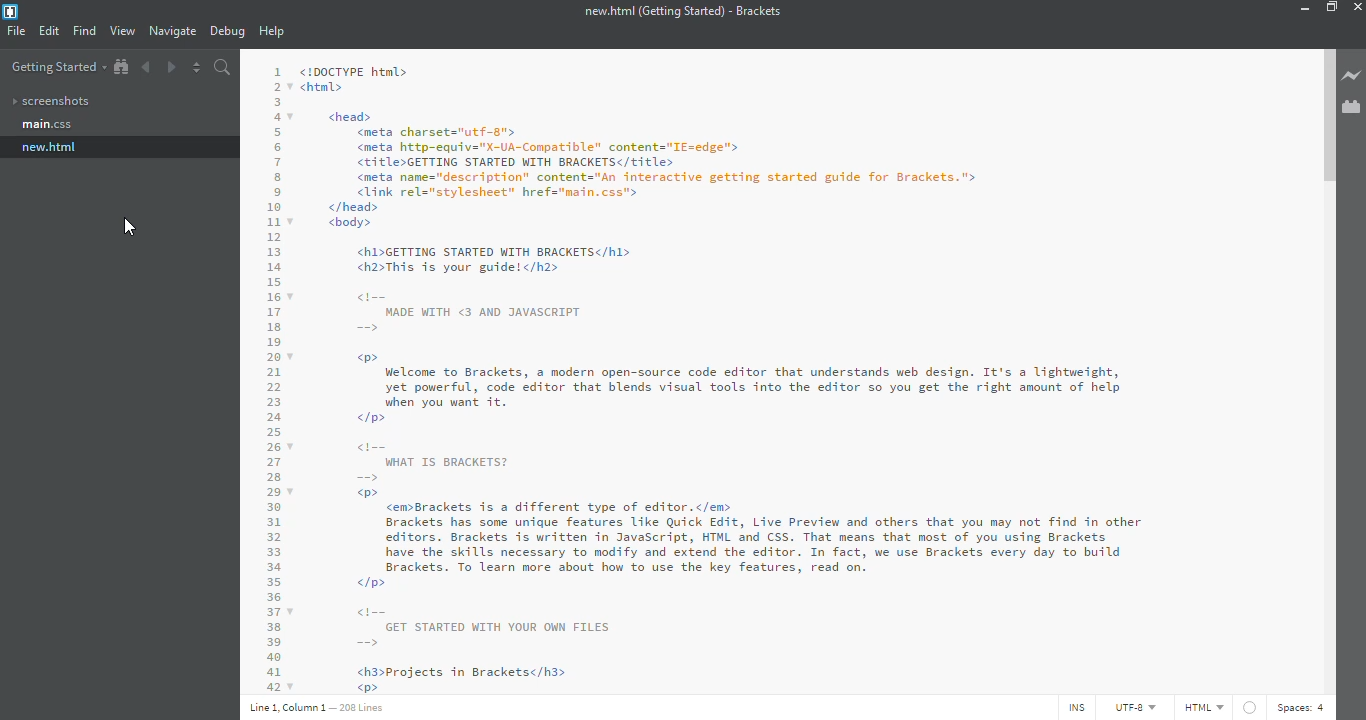  What do you see at coordinates (85, 30) in the screenshot?
I see `find` at bounding box center [85, 30].